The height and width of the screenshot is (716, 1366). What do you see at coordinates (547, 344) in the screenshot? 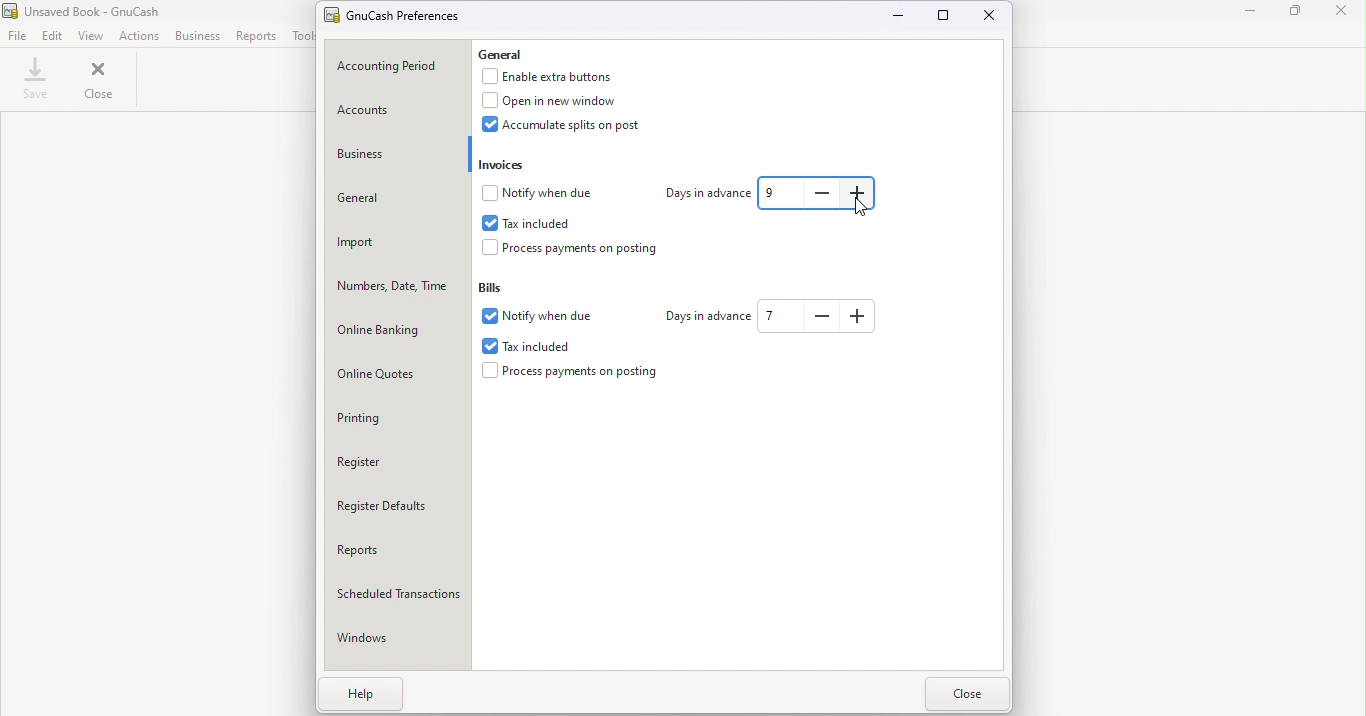
I see `Tax included` at bounding box center [547, 344].